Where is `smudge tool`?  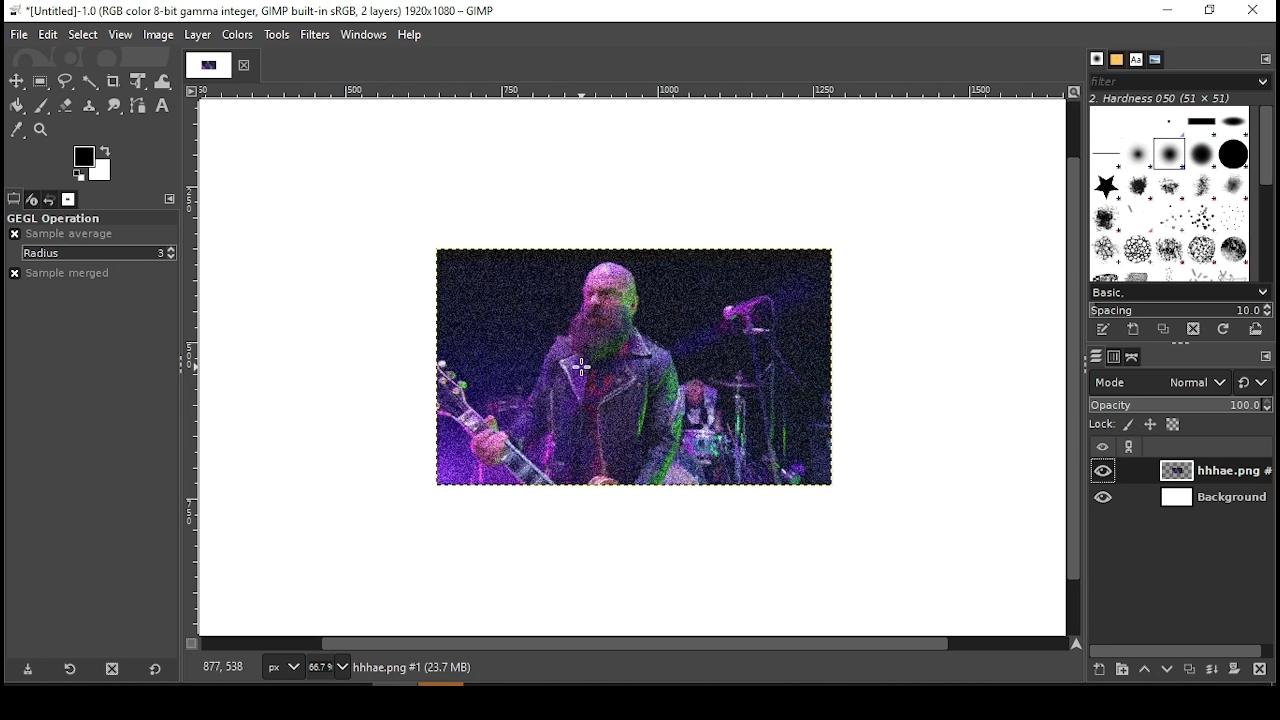
smudge tool is located at coordinates (114, 107).